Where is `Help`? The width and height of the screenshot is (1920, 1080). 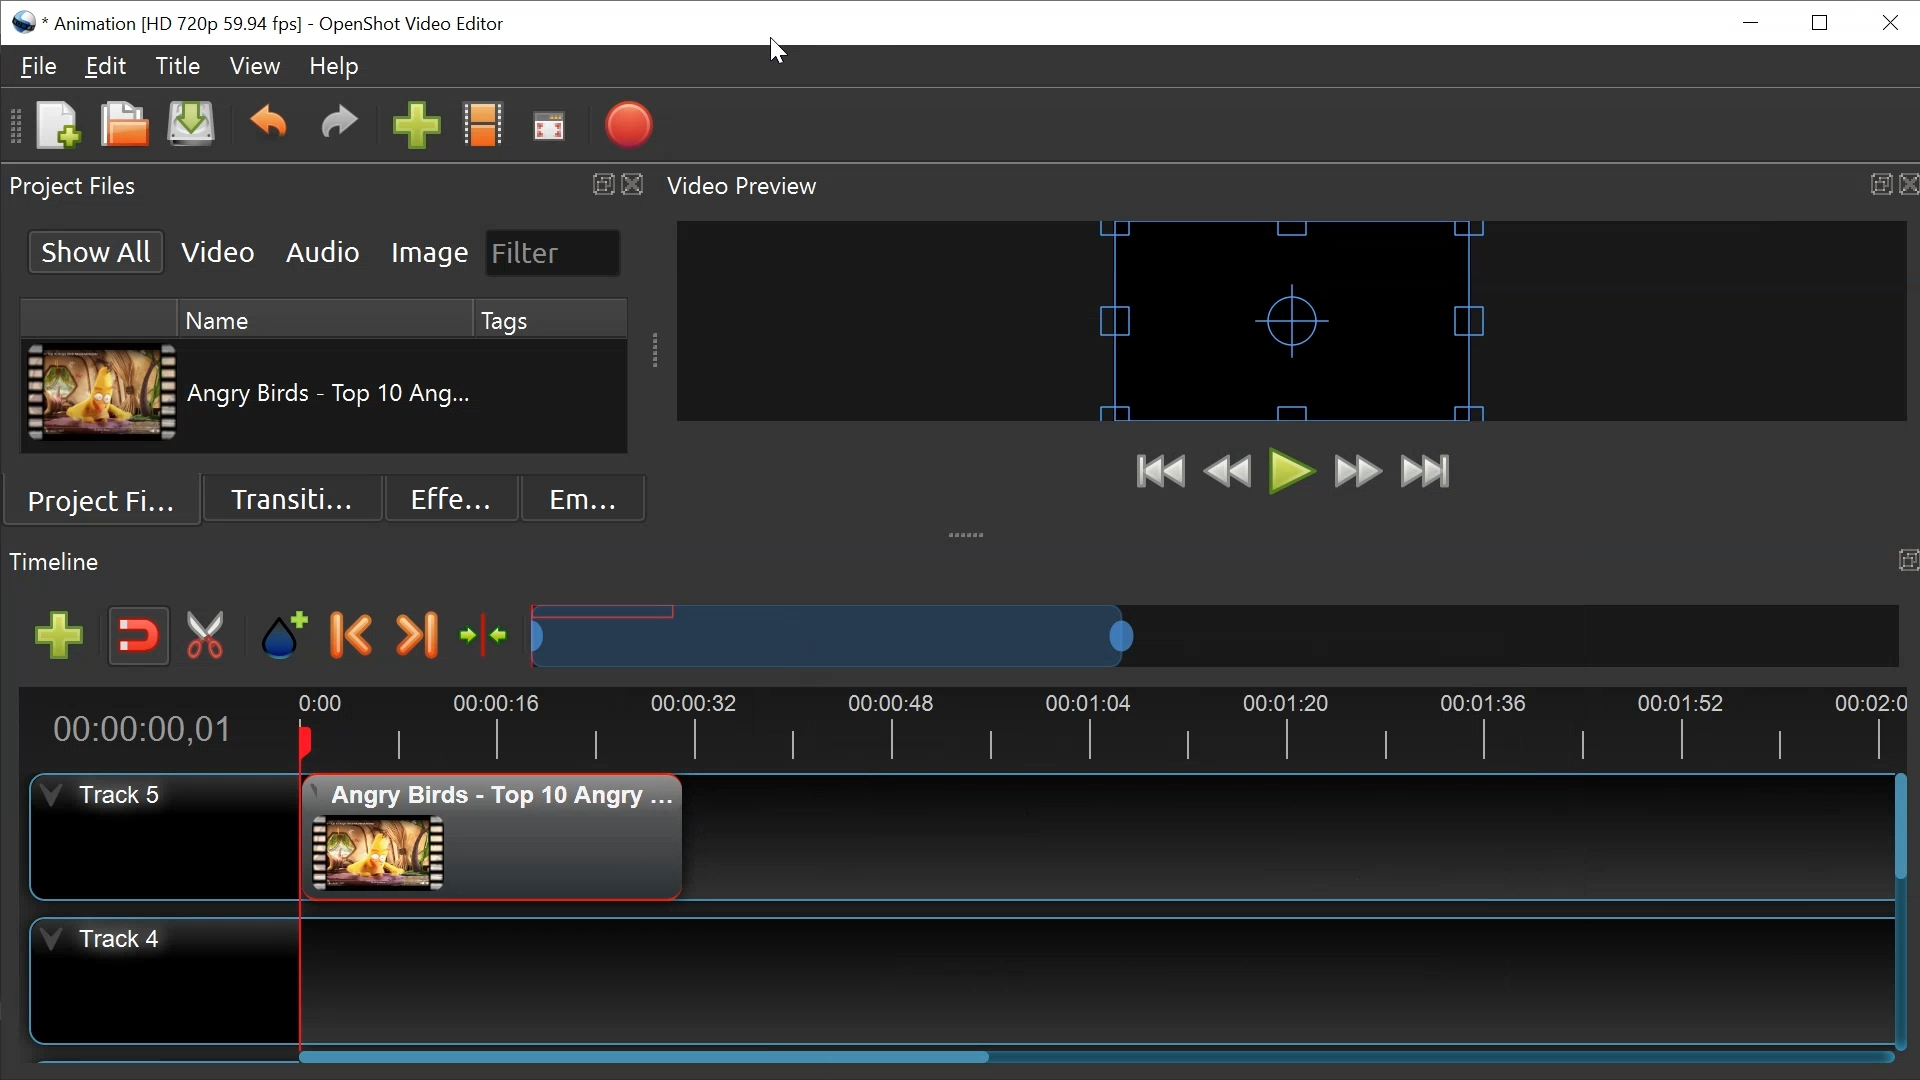 Help is located at coordinates (338, 69).